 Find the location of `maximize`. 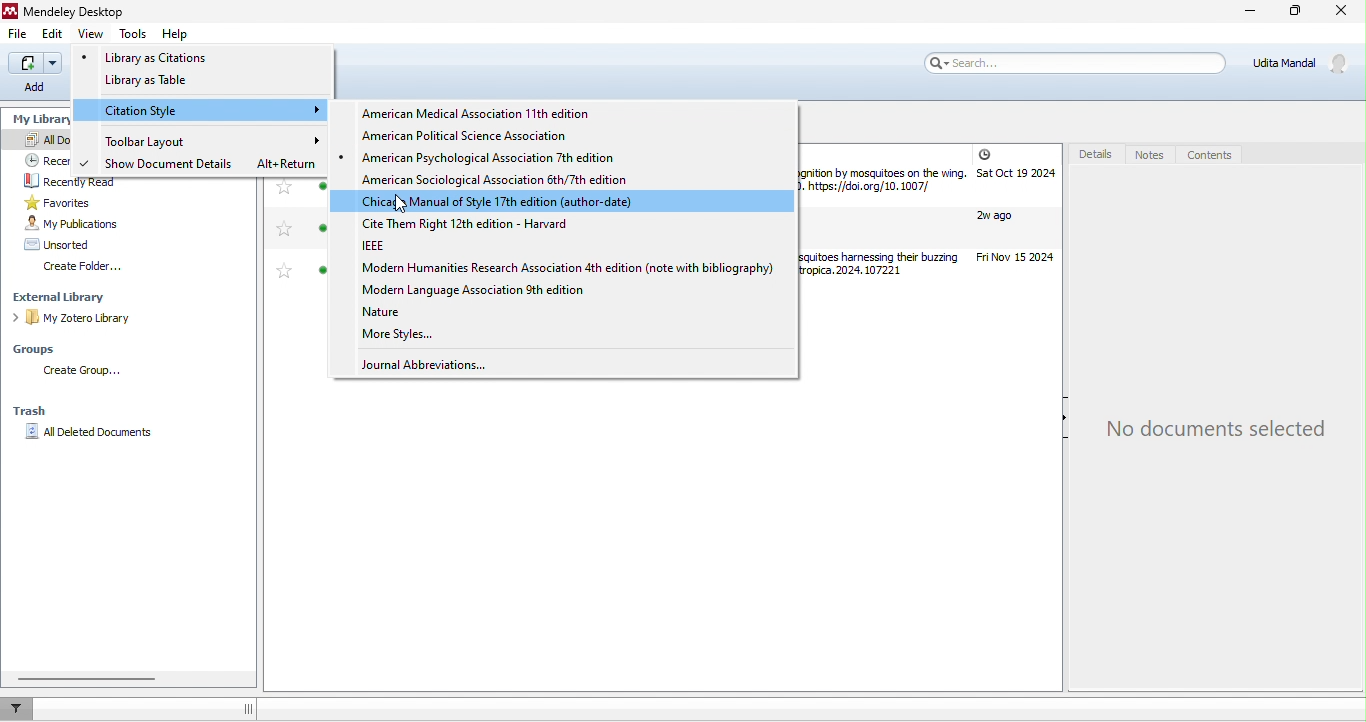

maximize is located at coordinates (1295, 14).